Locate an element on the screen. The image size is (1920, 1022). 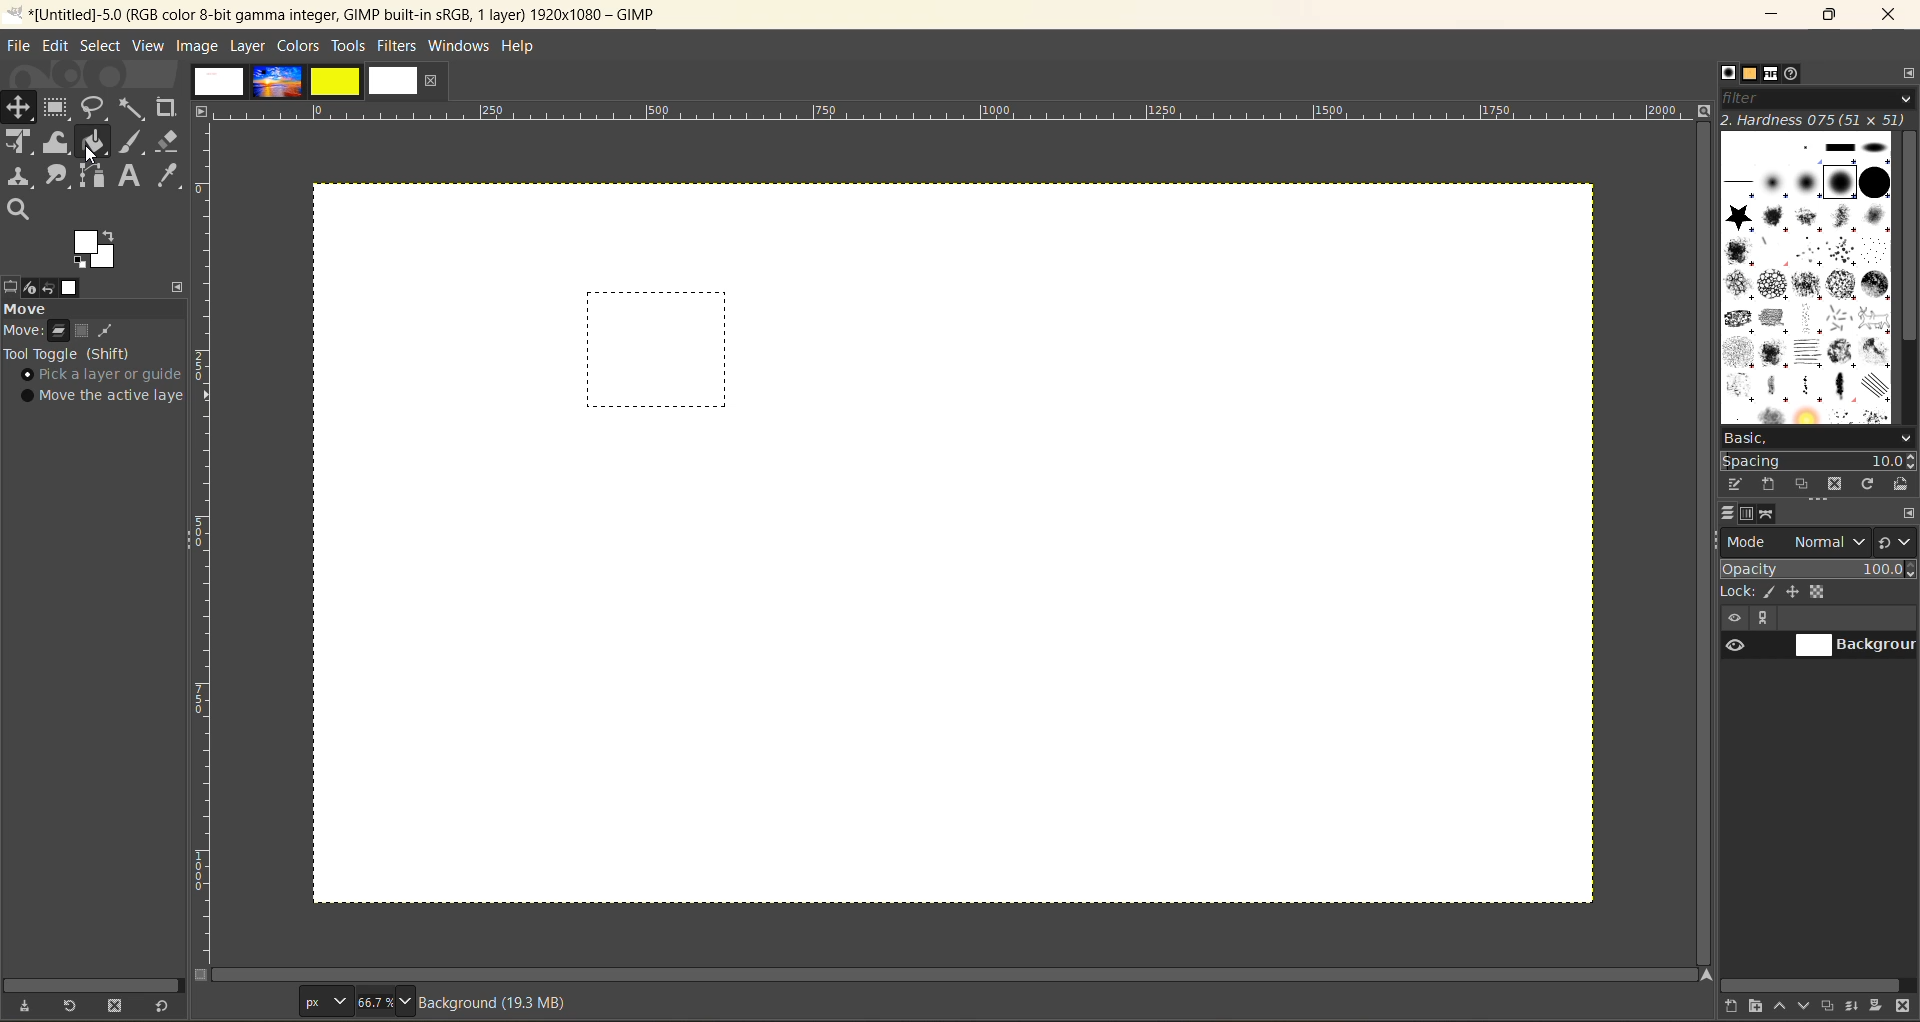
open brush image is located at coordinates (1902, 486).